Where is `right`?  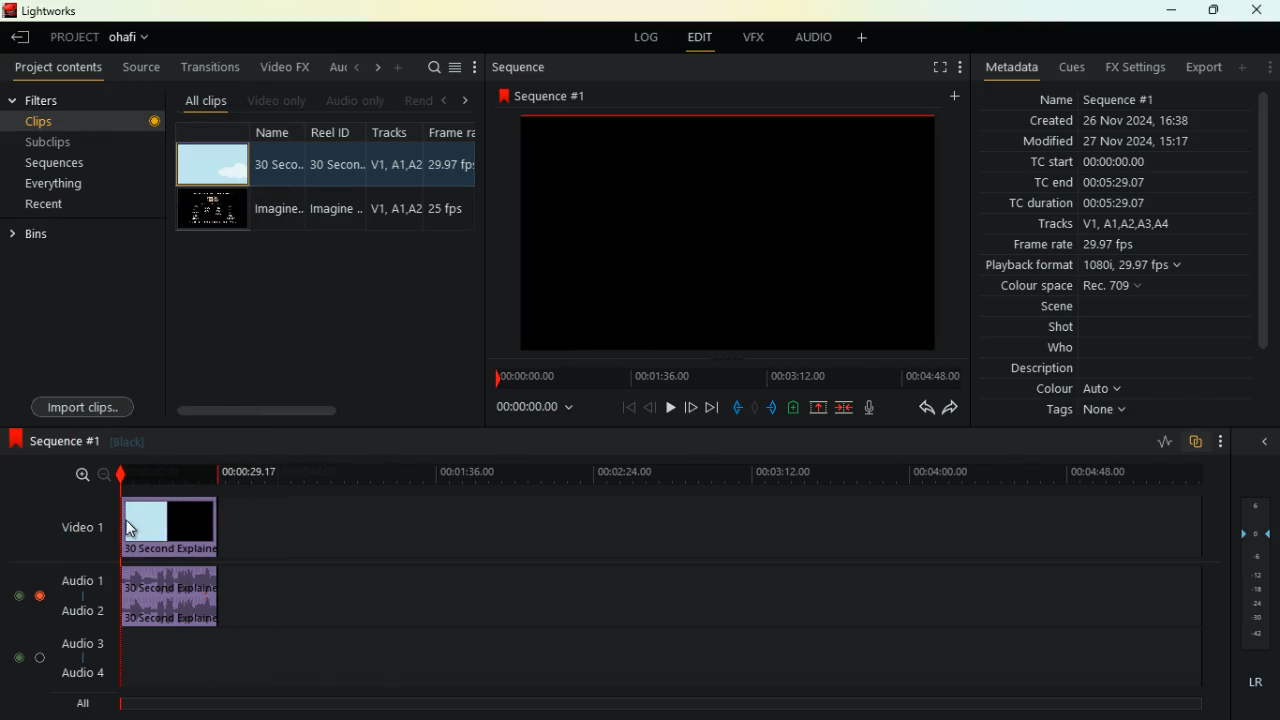 right is located at coordinates (379, 67).